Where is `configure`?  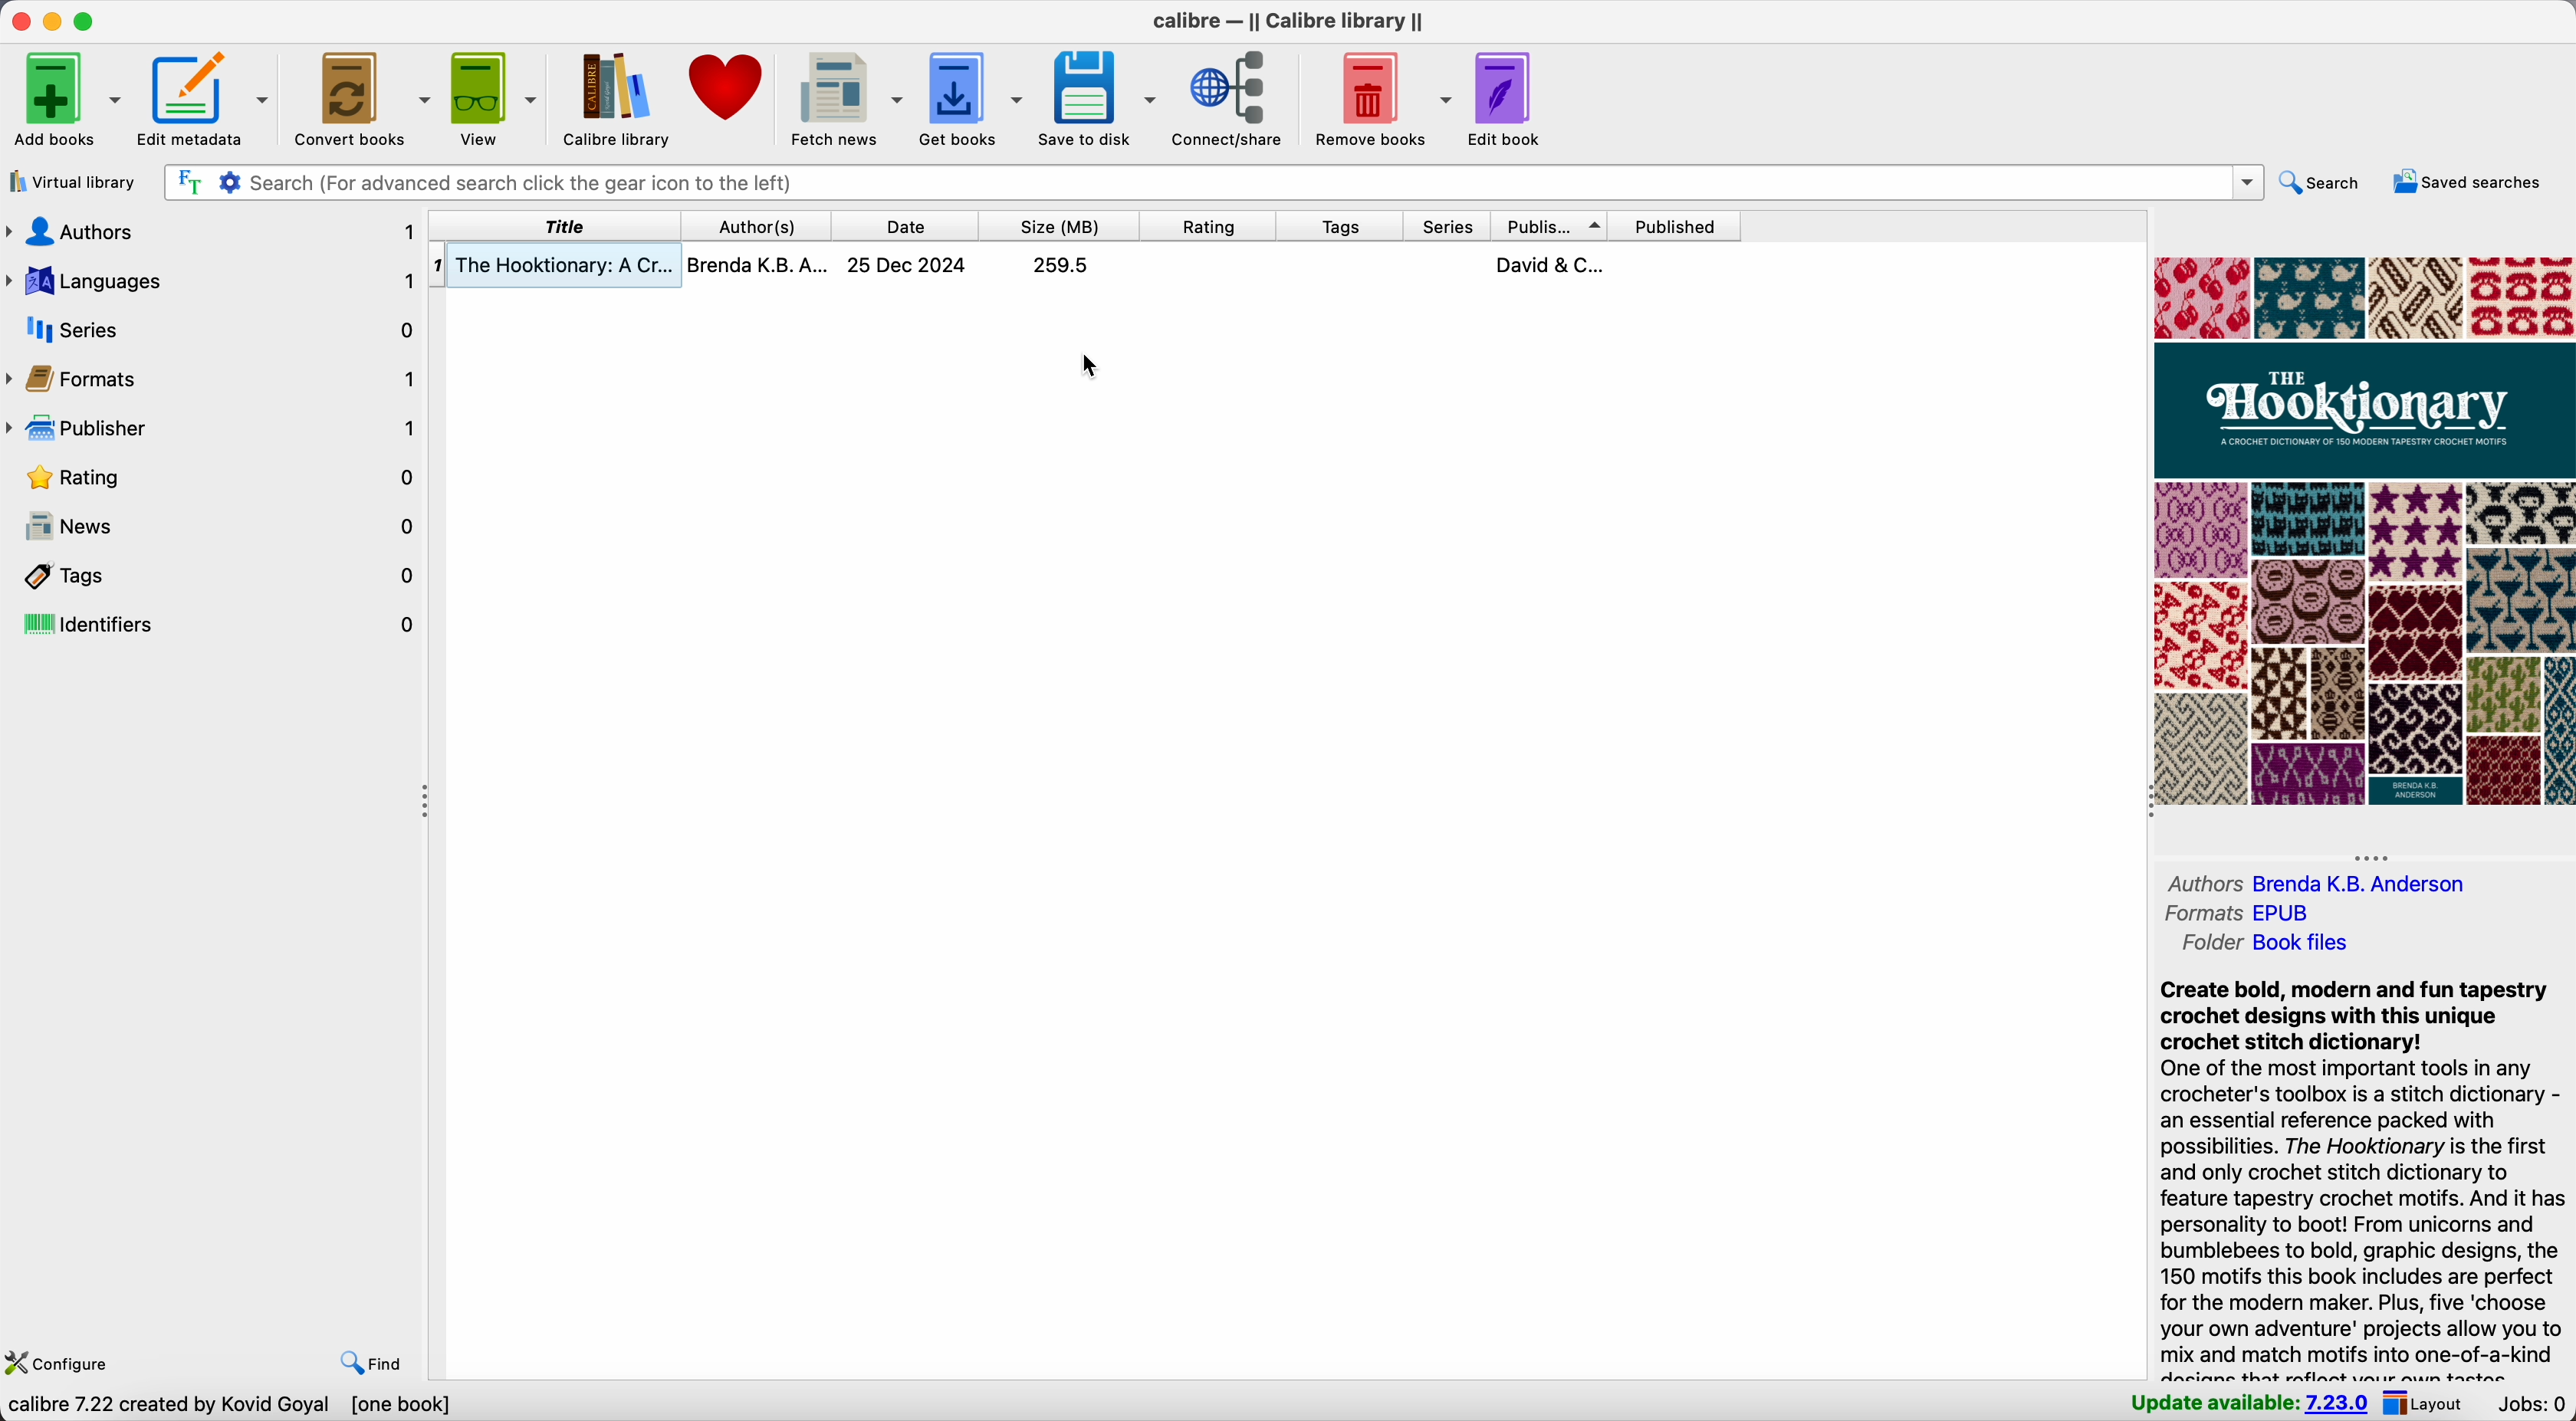 configure is located at coordinates (56, 1364).